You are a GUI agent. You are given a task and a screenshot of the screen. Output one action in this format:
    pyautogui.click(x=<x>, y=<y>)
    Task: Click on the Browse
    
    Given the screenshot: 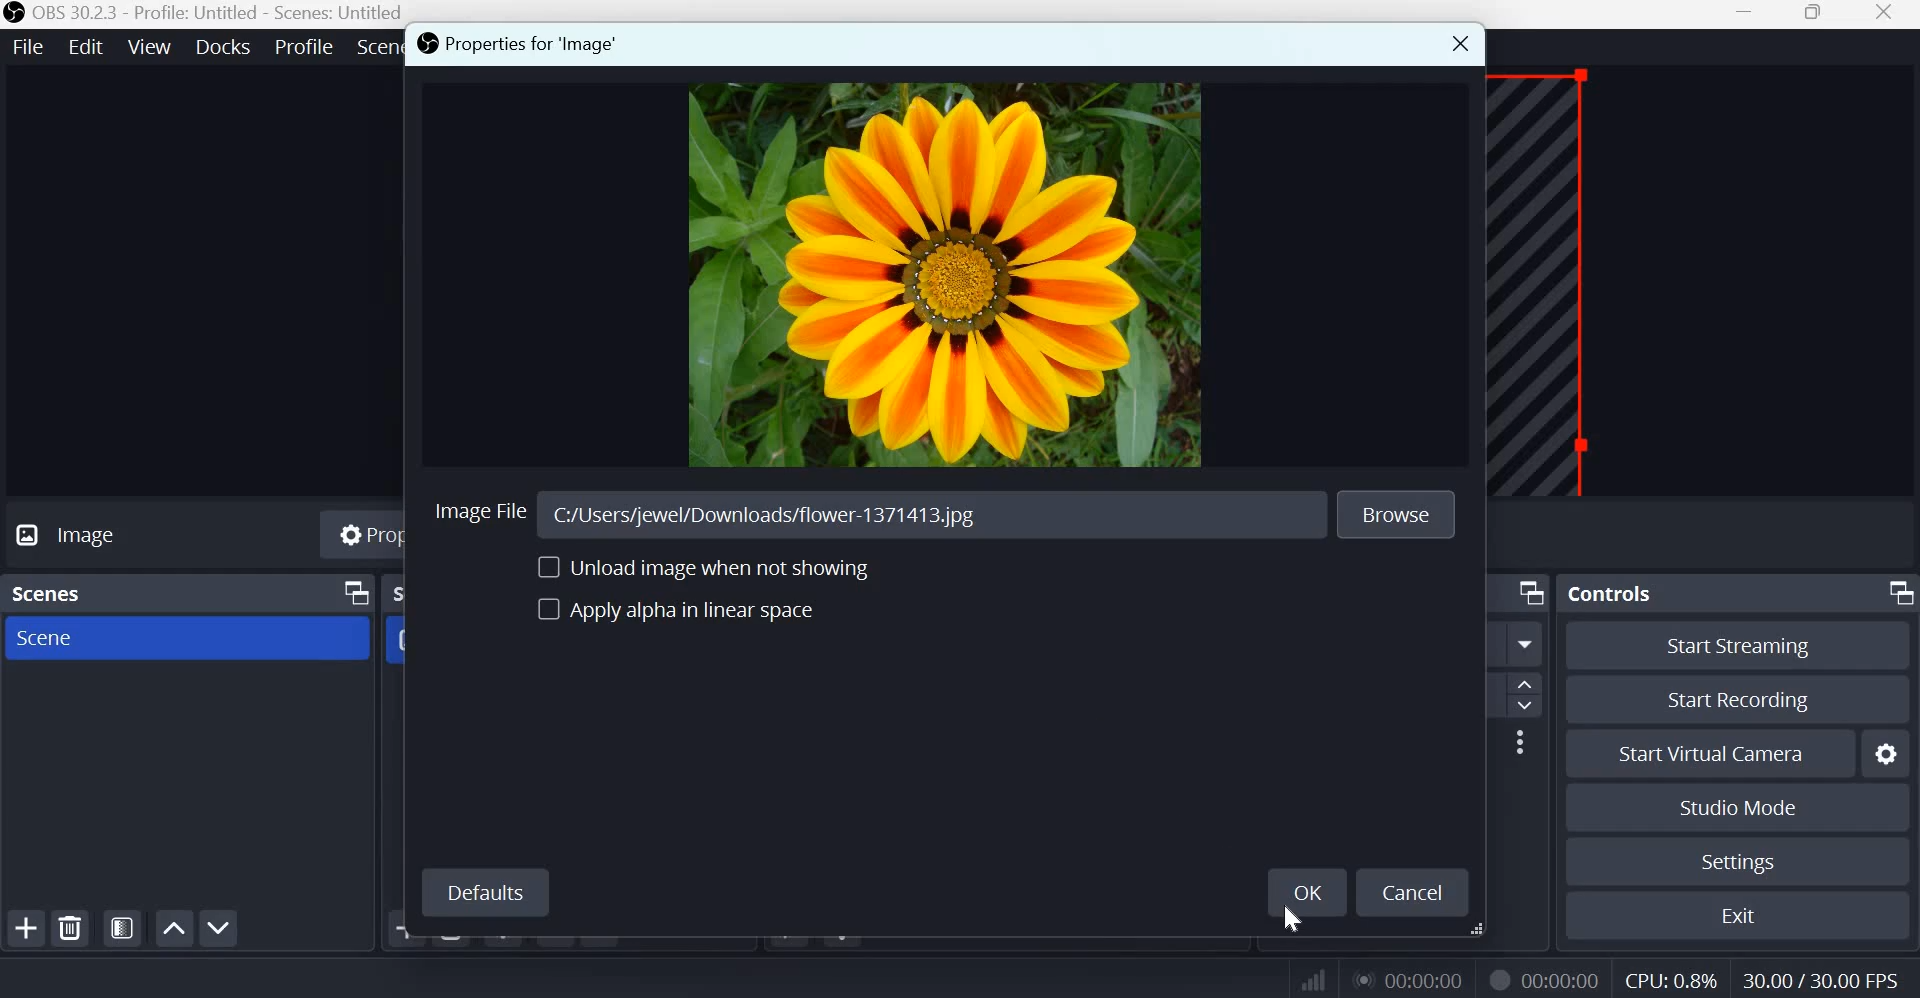 What is the action you would take?
    pyautogui.click(x=1402, y=515)
    